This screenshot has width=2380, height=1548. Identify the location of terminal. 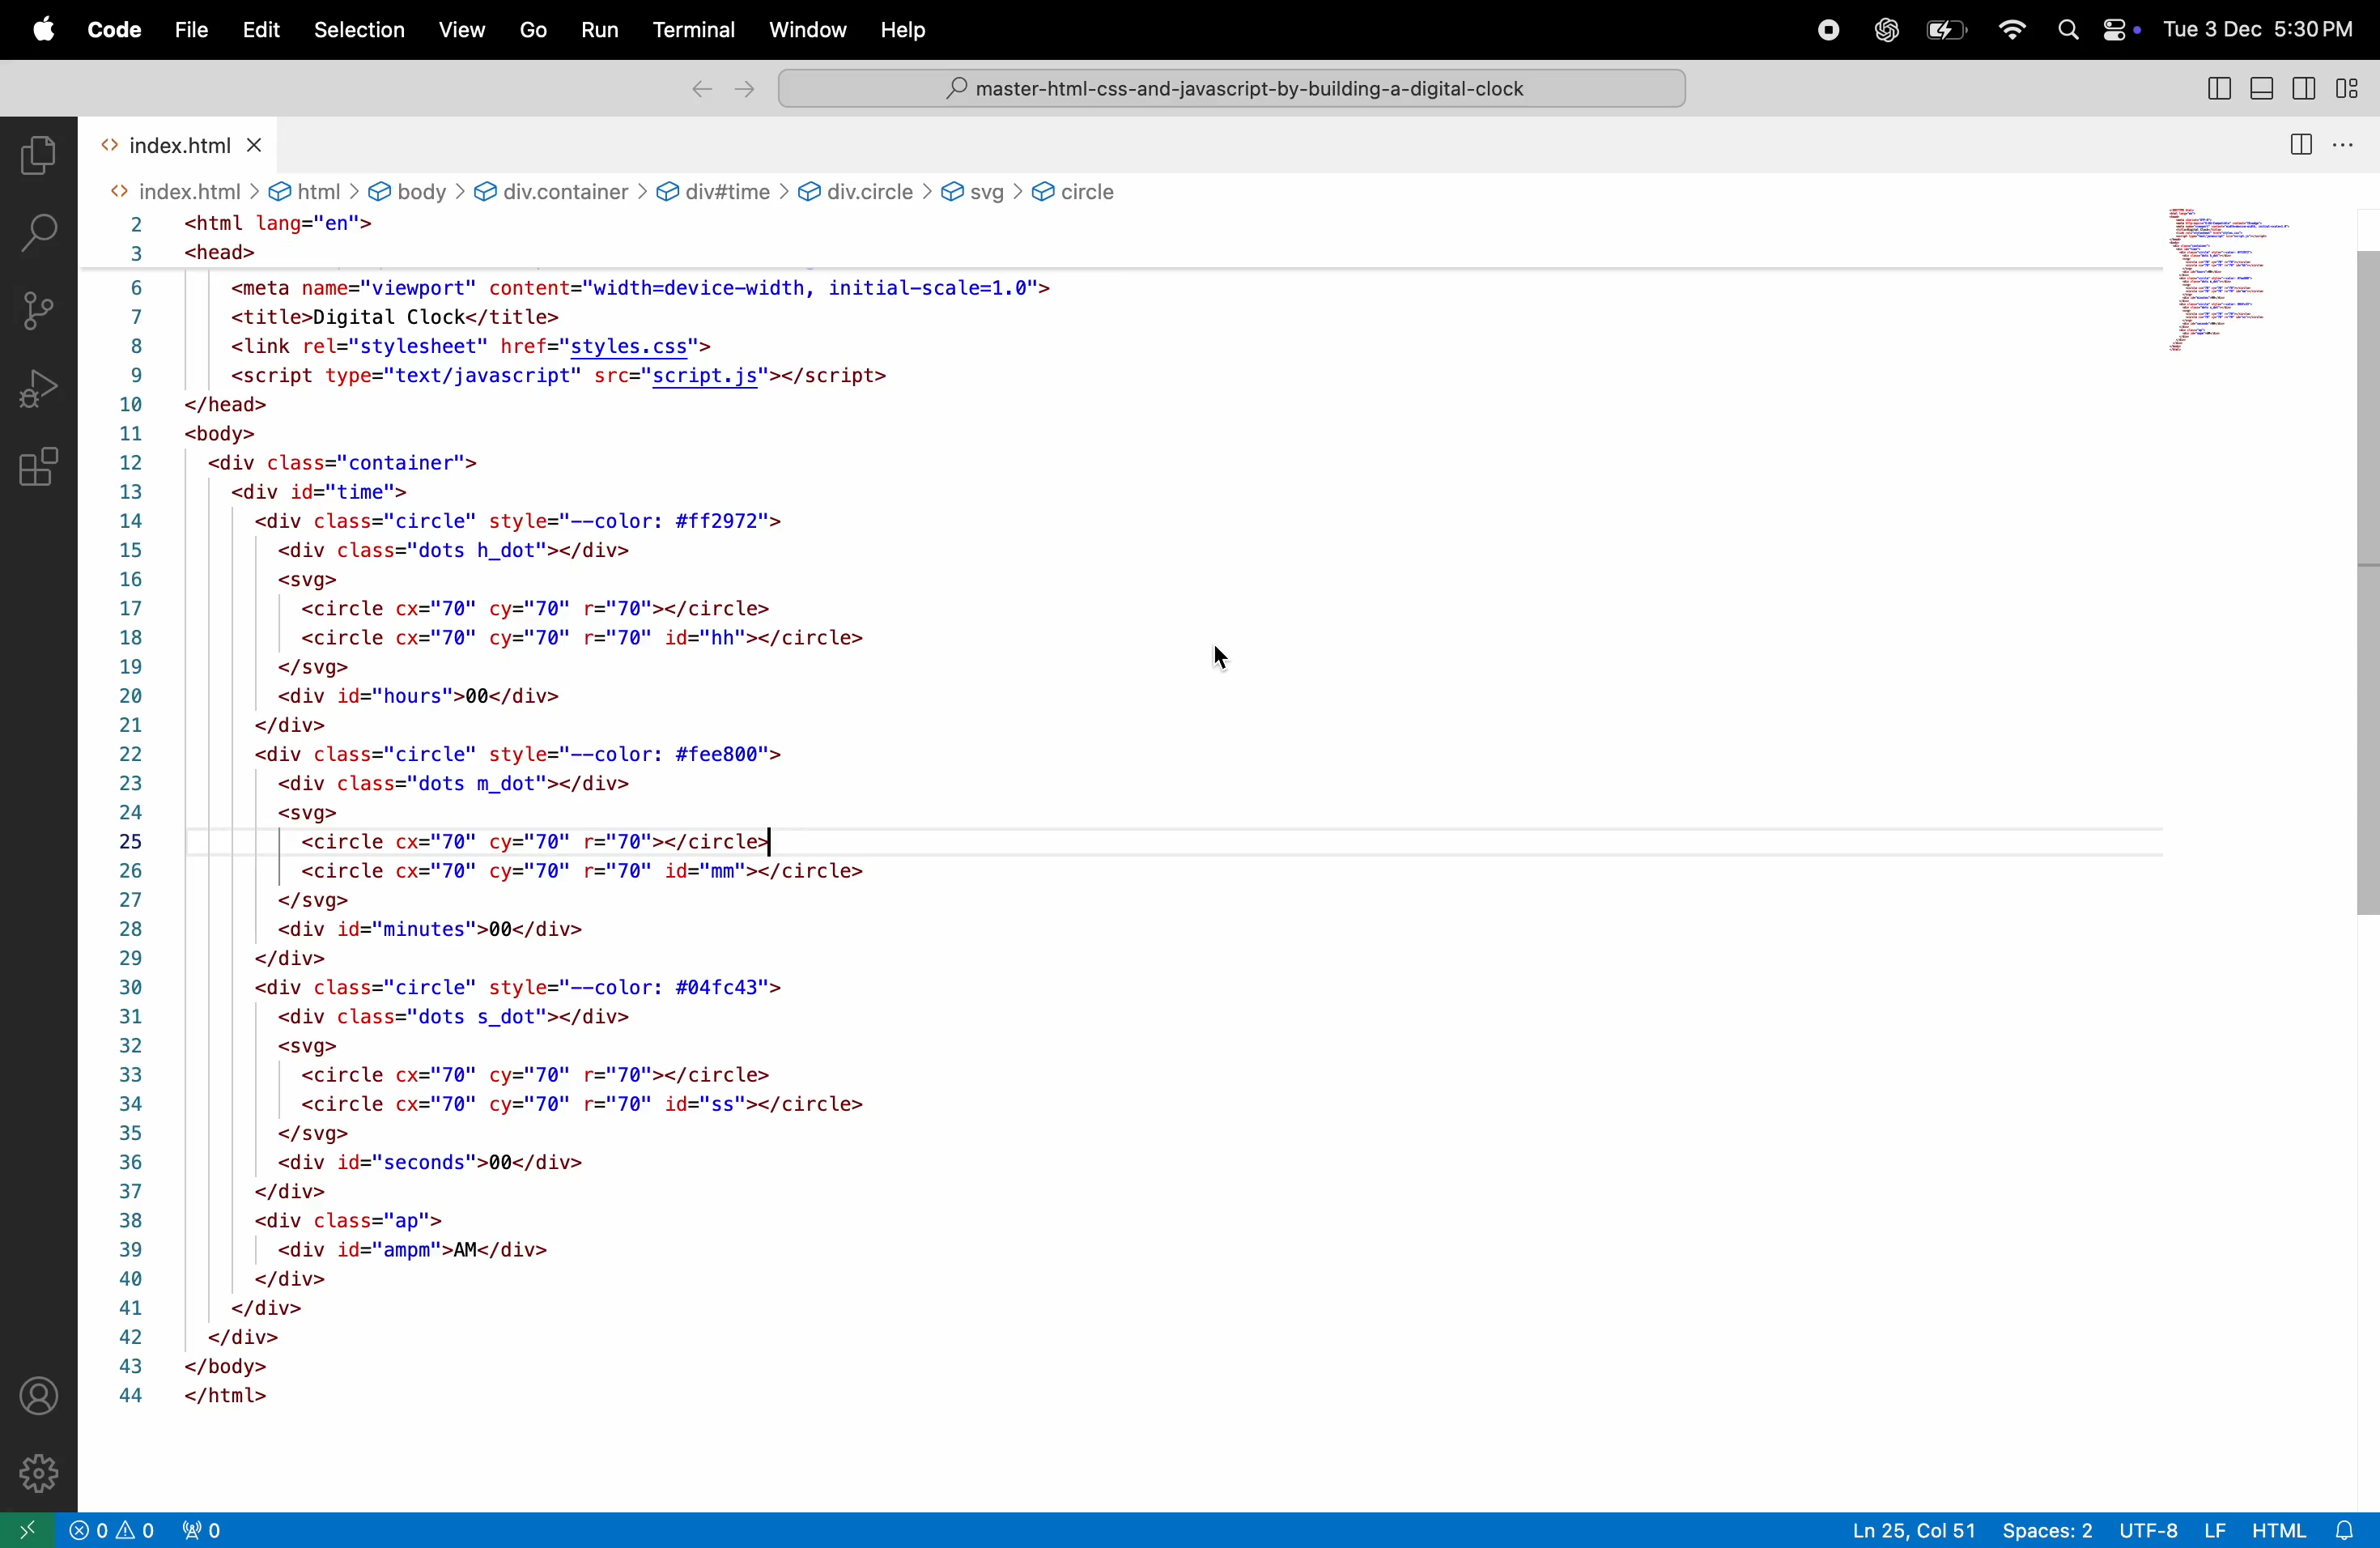
(694, 32).